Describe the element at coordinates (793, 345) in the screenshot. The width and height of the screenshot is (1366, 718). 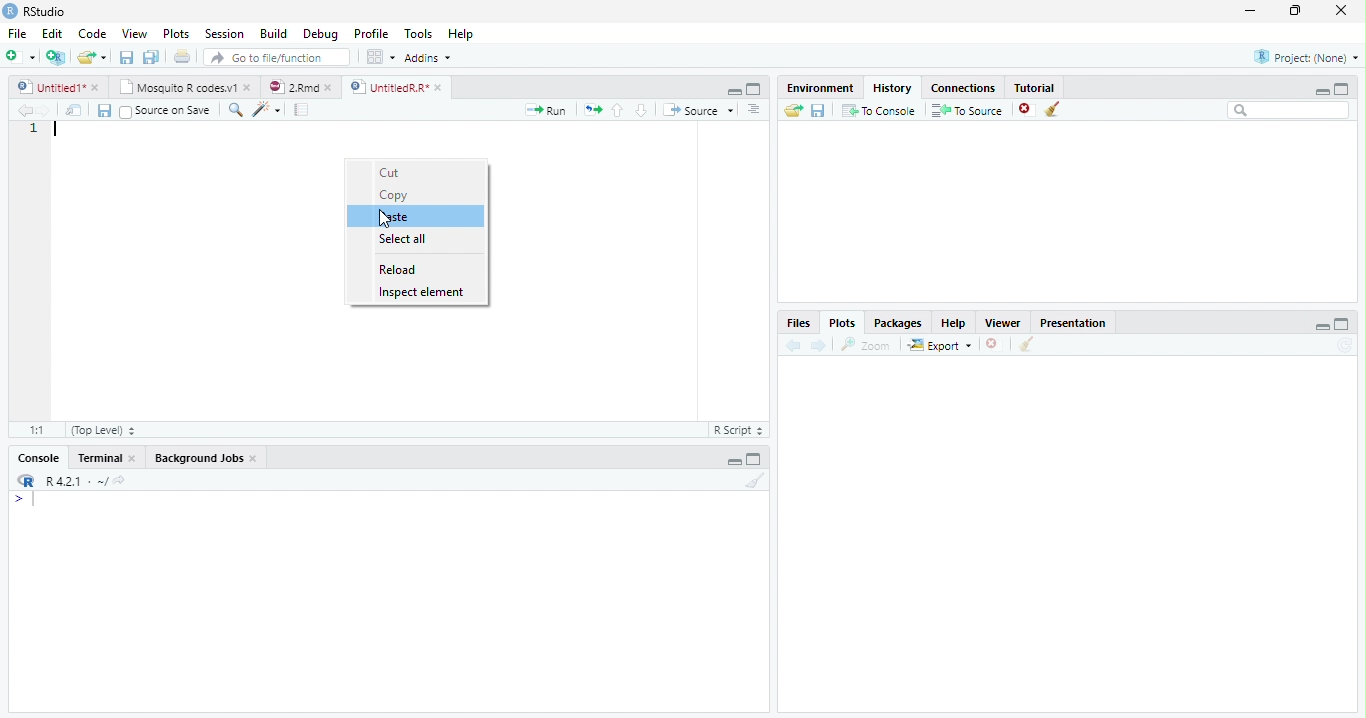
I see `Previous` at that location.